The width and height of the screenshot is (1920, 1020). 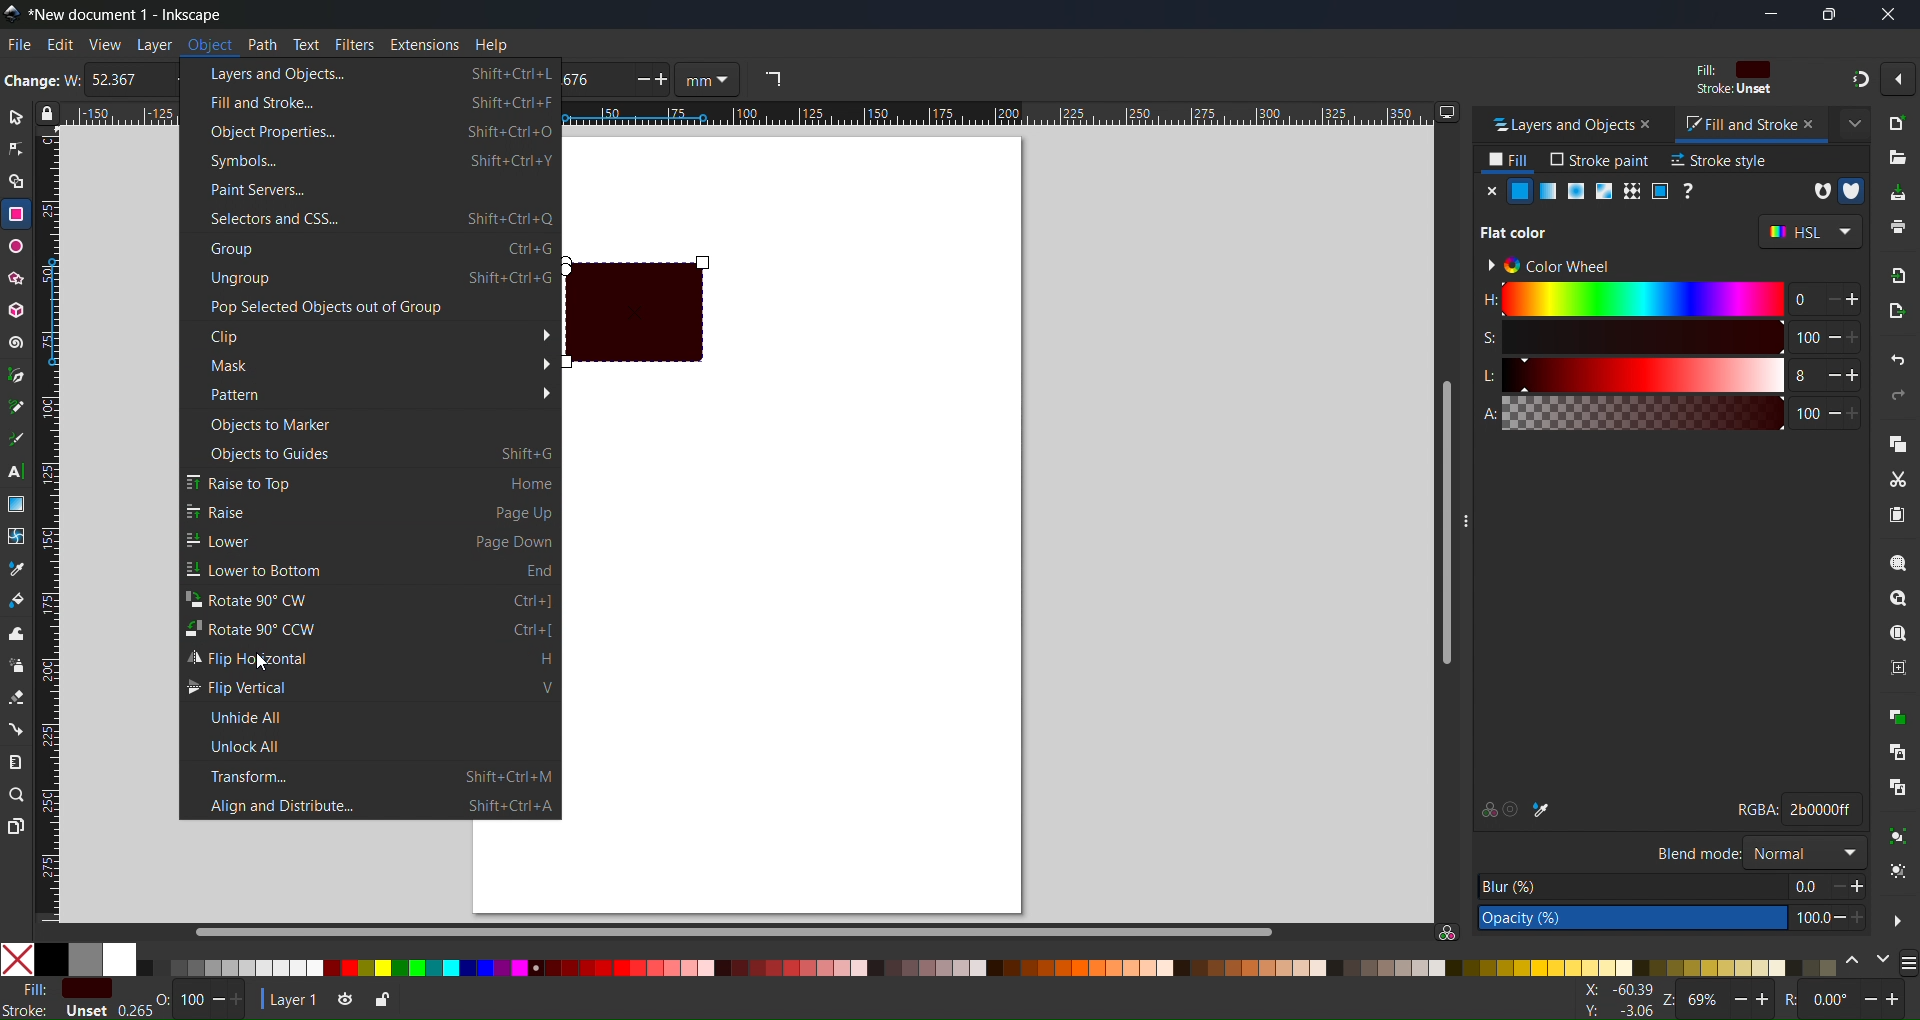 What do you see at coordinates (1808, 918) in the screenshot?
I see `current opacity: 100` at bounding box center [1808, 918].